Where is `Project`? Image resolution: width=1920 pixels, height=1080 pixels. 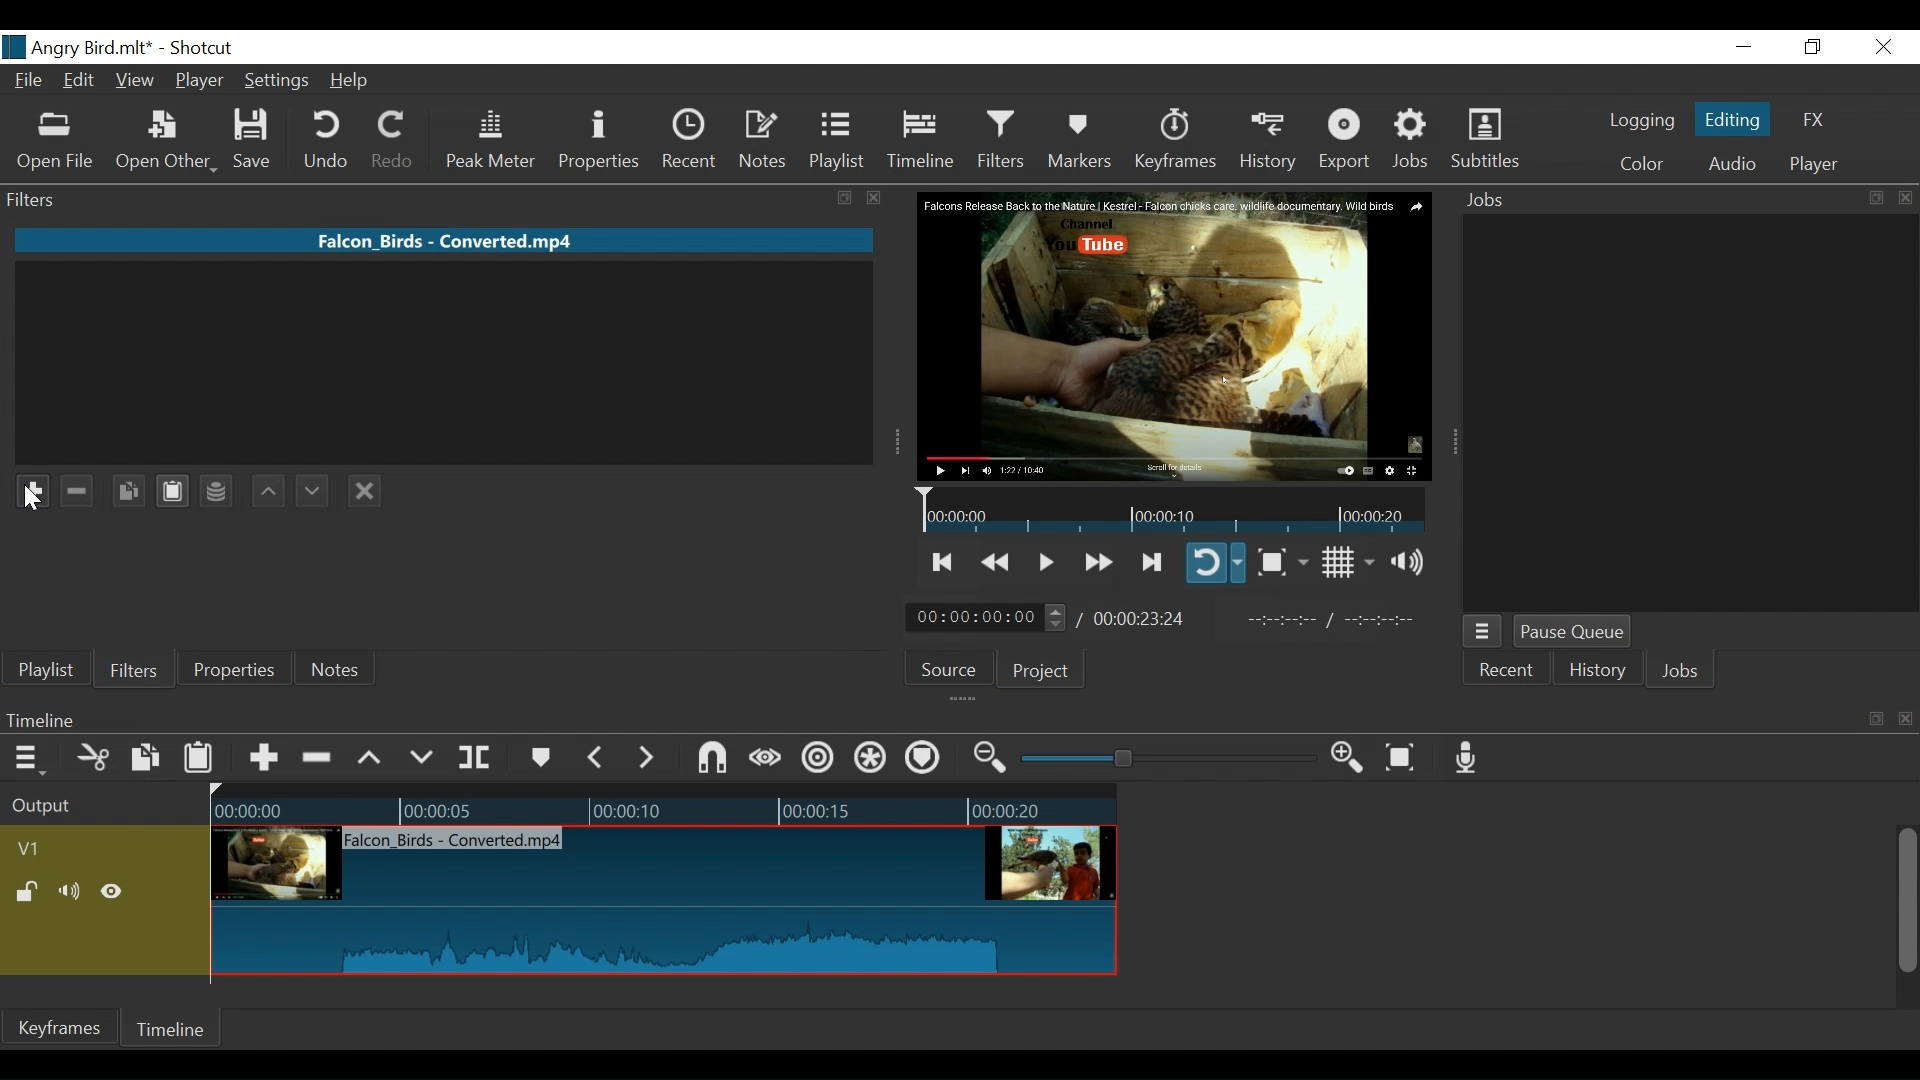 Project is located at coordinates (1041, 670).